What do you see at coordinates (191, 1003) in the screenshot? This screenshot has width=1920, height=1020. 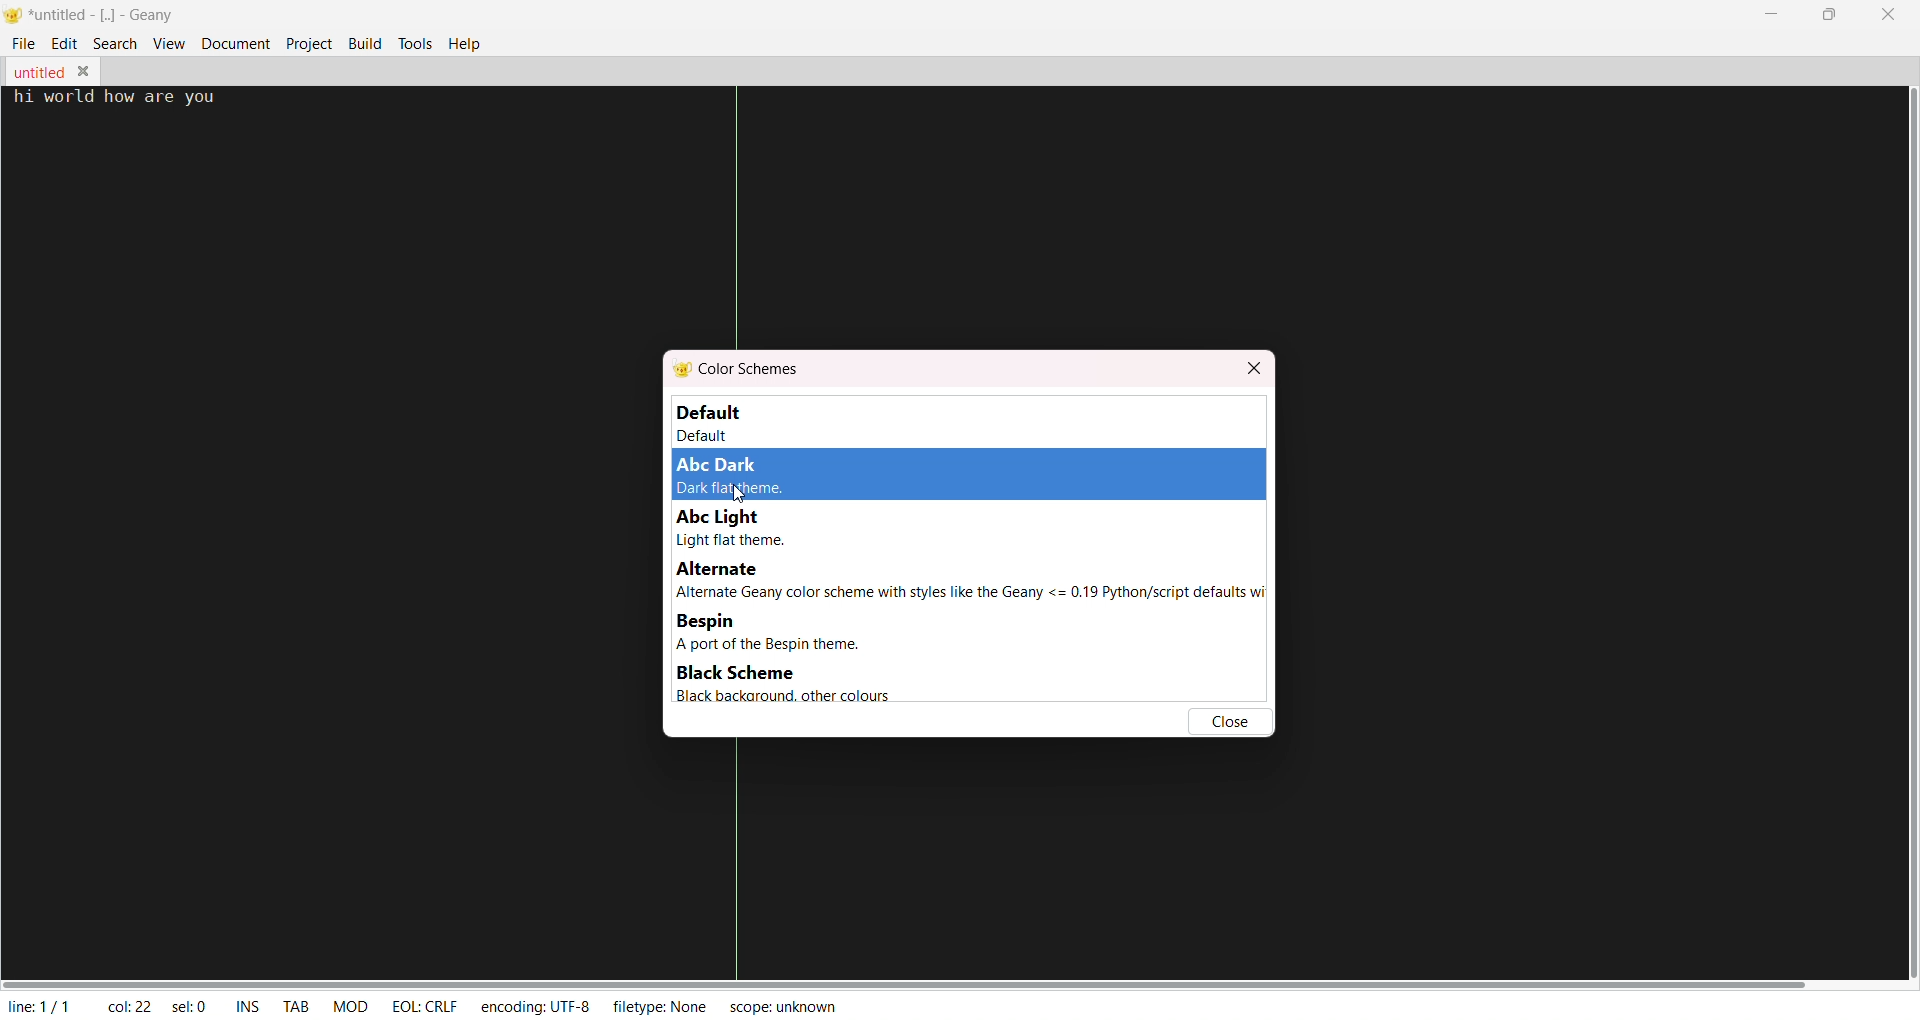 I see `selected` at bounding box center [191, 1003].